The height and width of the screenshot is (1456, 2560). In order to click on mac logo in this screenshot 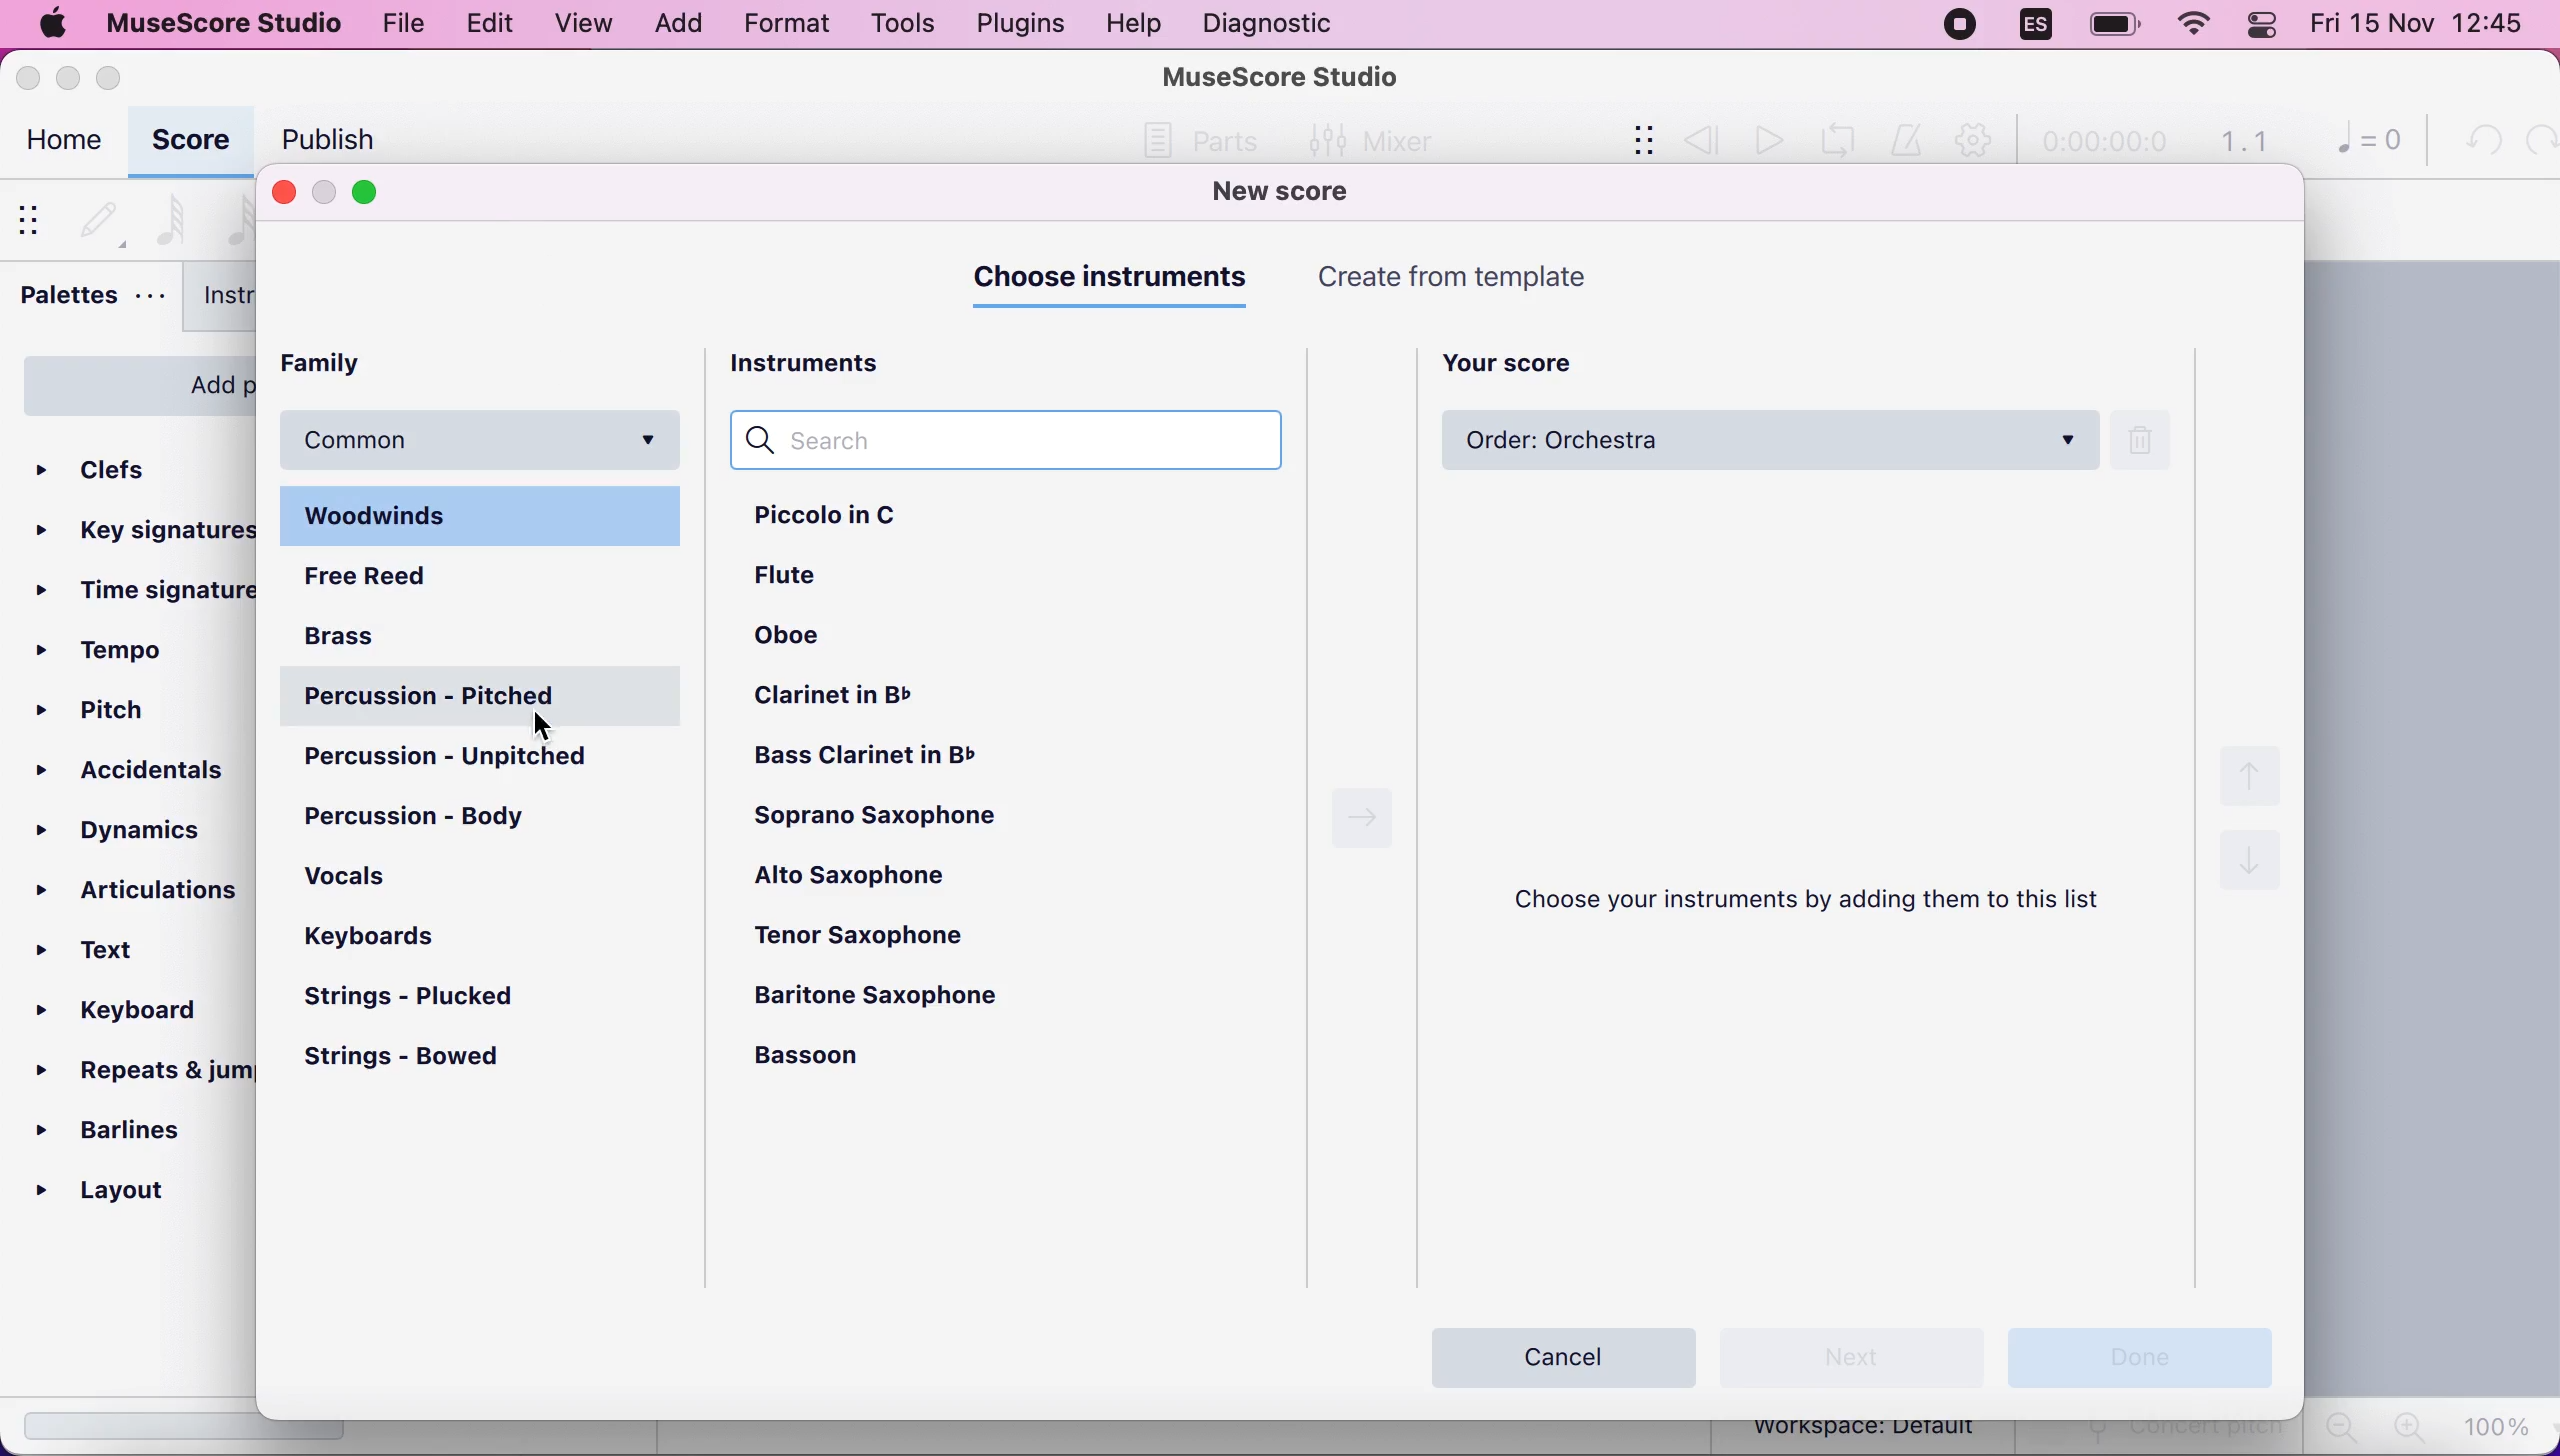, I will do `click(53, 26)`.